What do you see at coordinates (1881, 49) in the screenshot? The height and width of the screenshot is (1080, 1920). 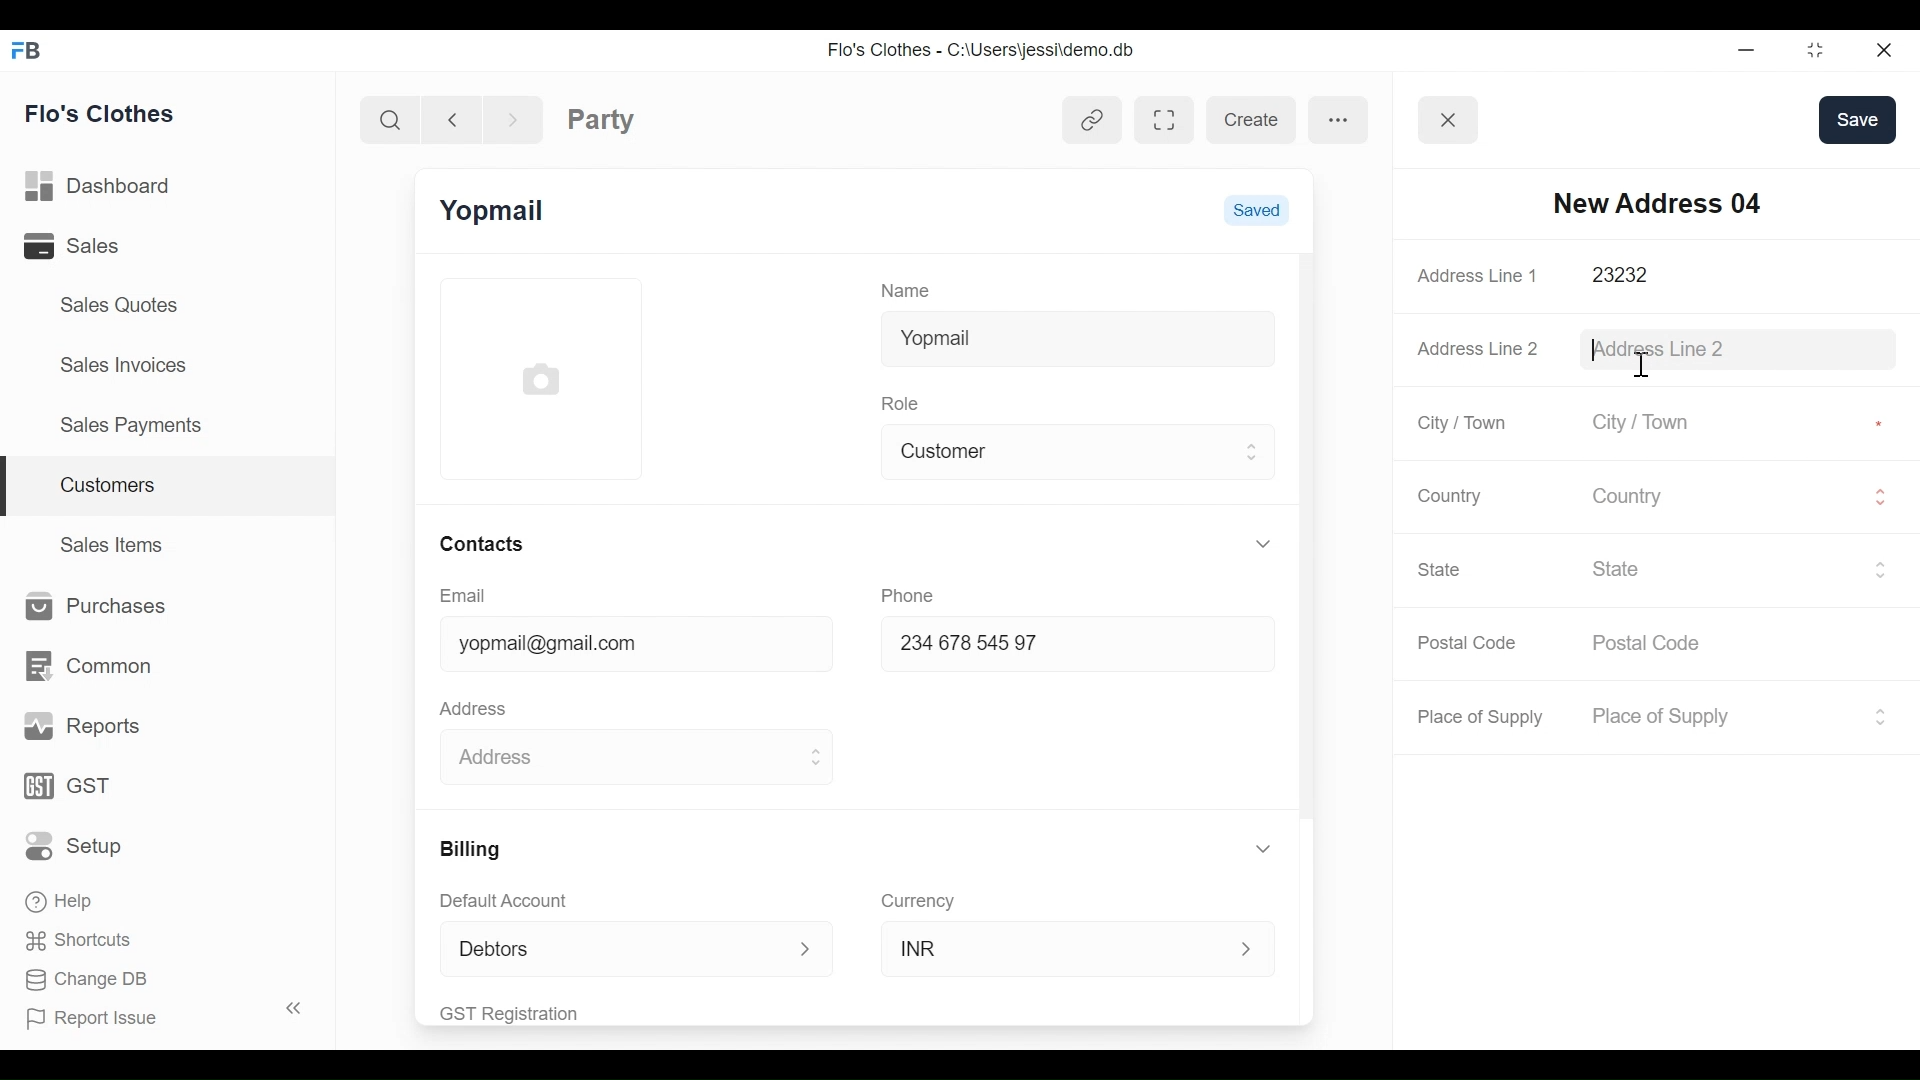 I see `Close` at bounding box center [1881, 49].